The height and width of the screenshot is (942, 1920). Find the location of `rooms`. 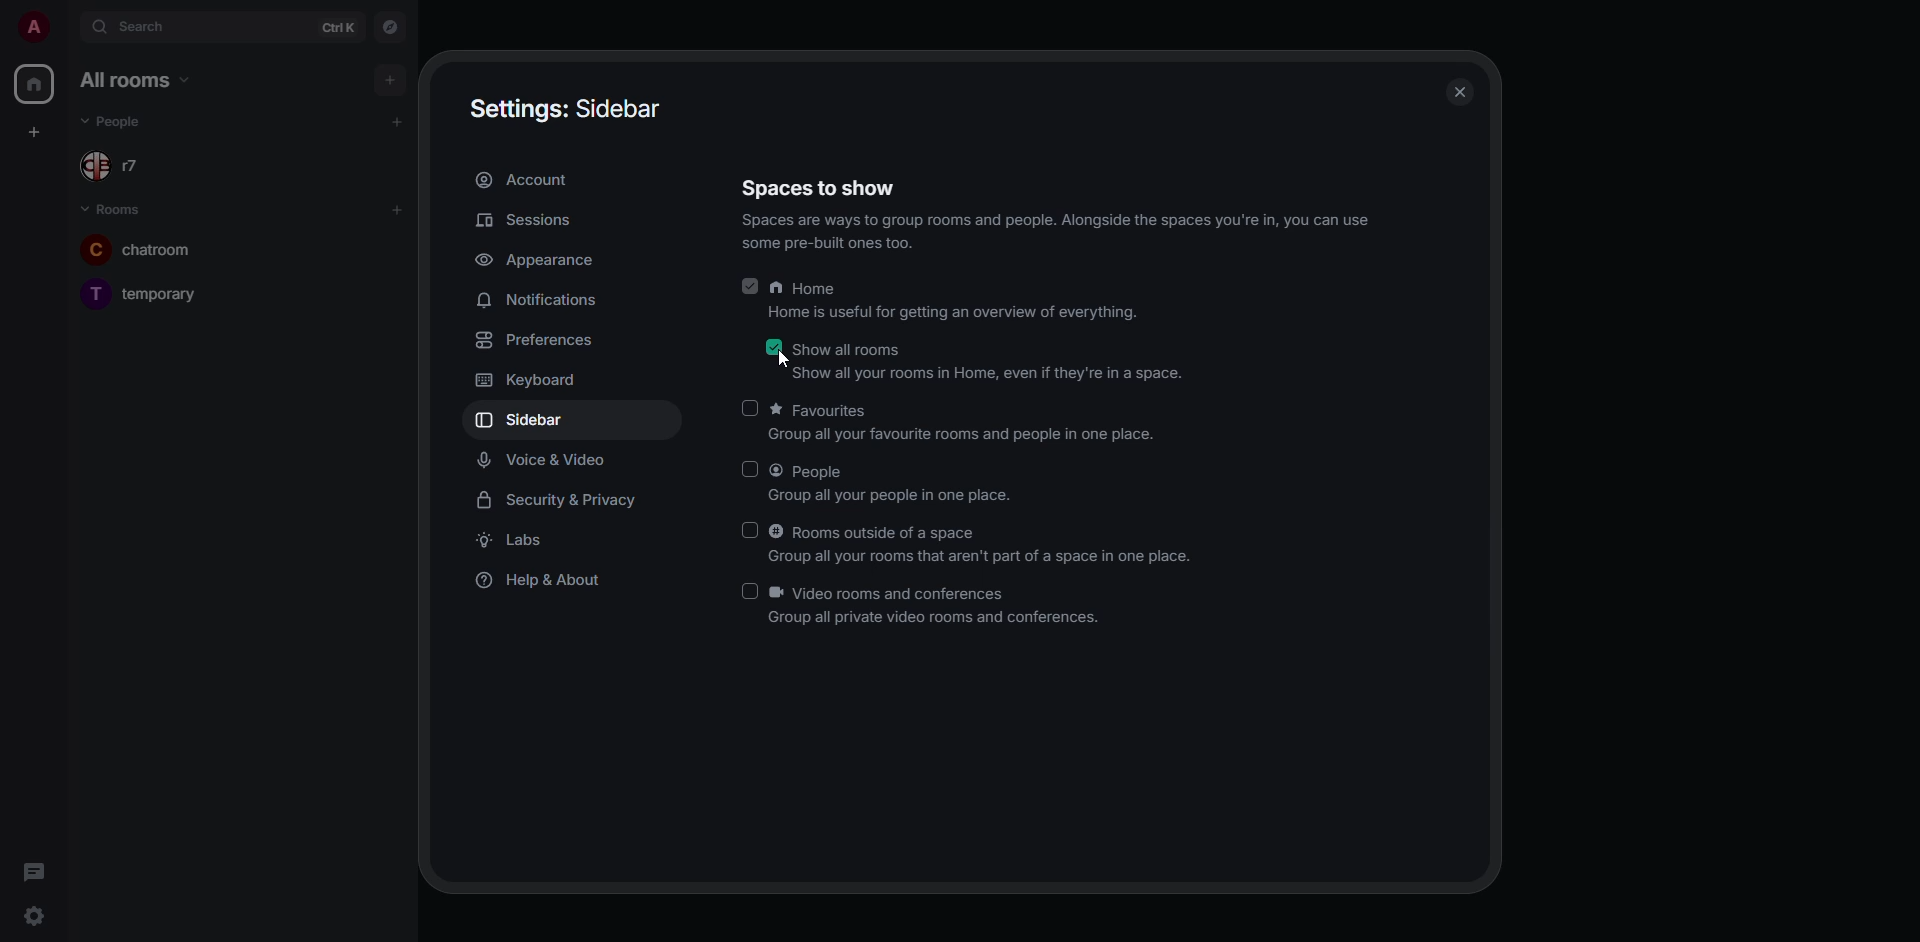

rooms is located at coordinates (121, 210).